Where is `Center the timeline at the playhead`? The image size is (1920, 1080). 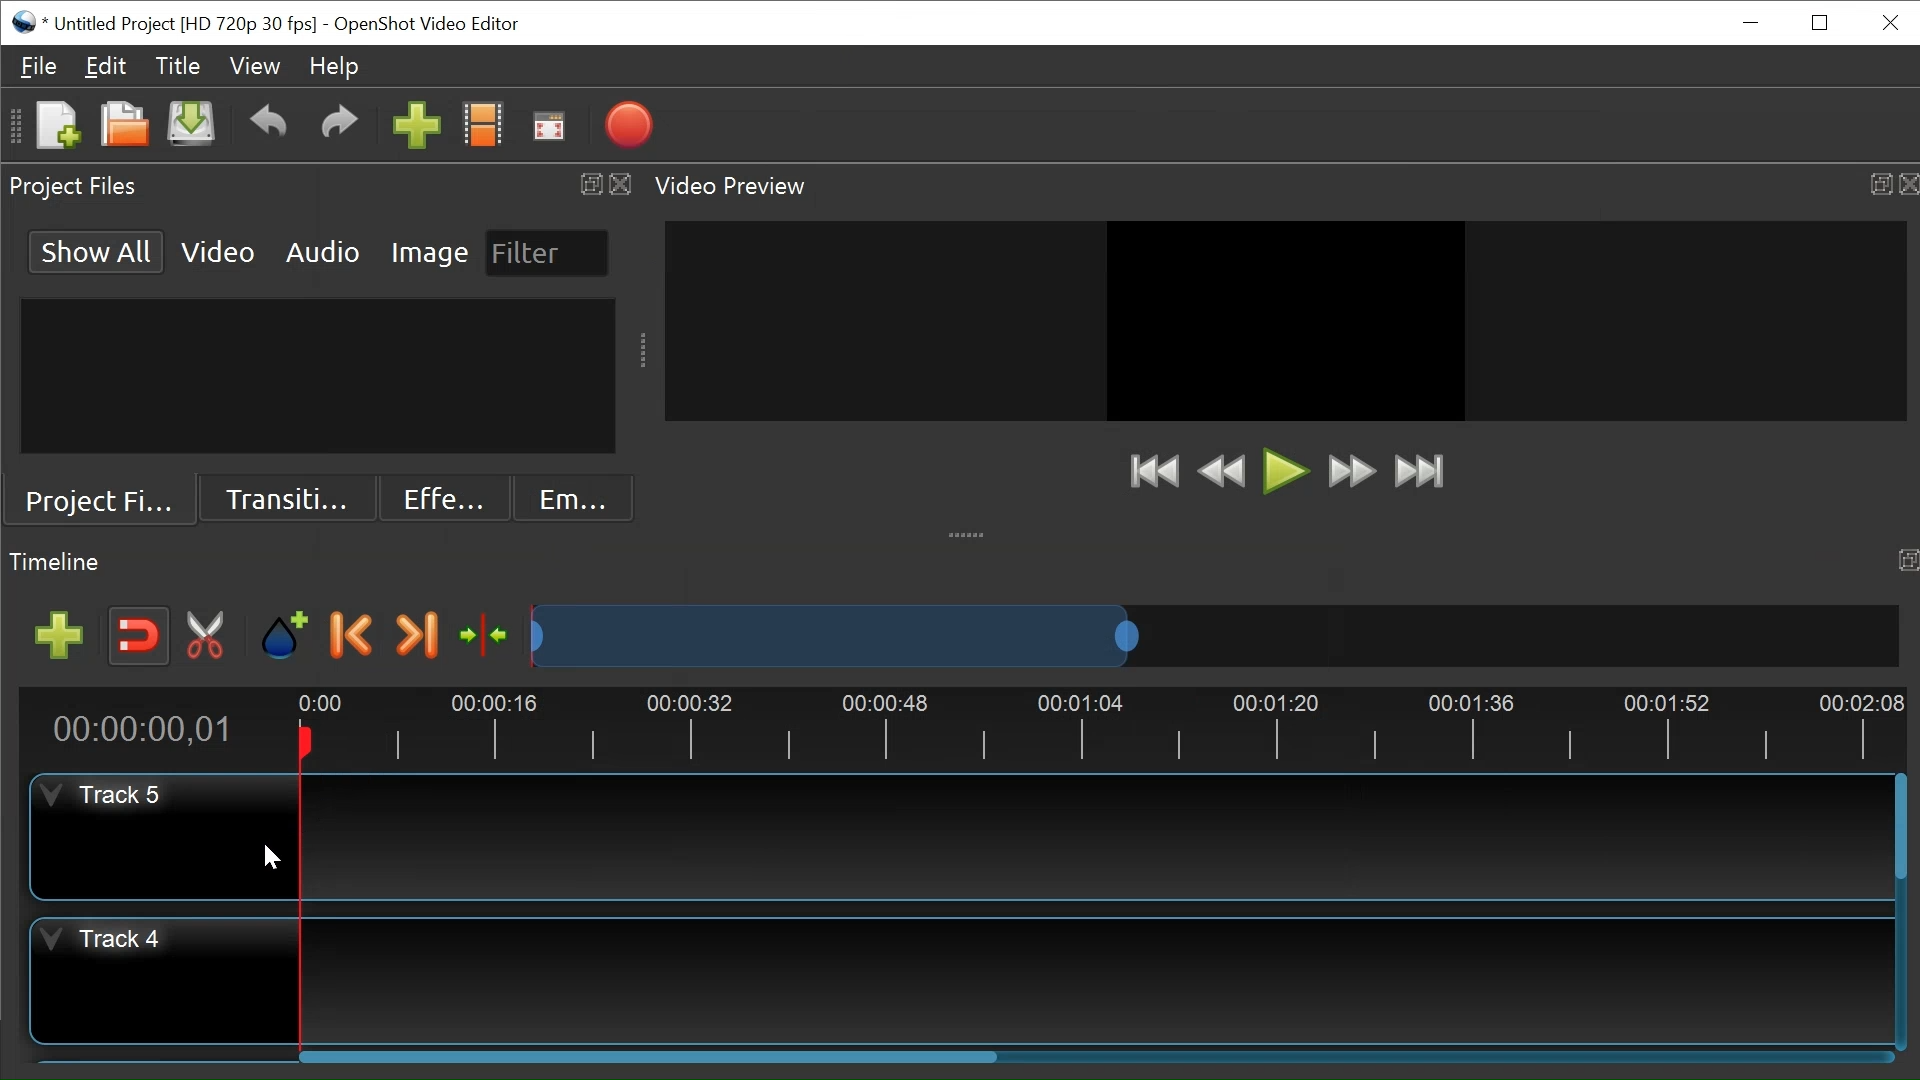
Center the timeline at the playhead is located at coordinates (488, 637).